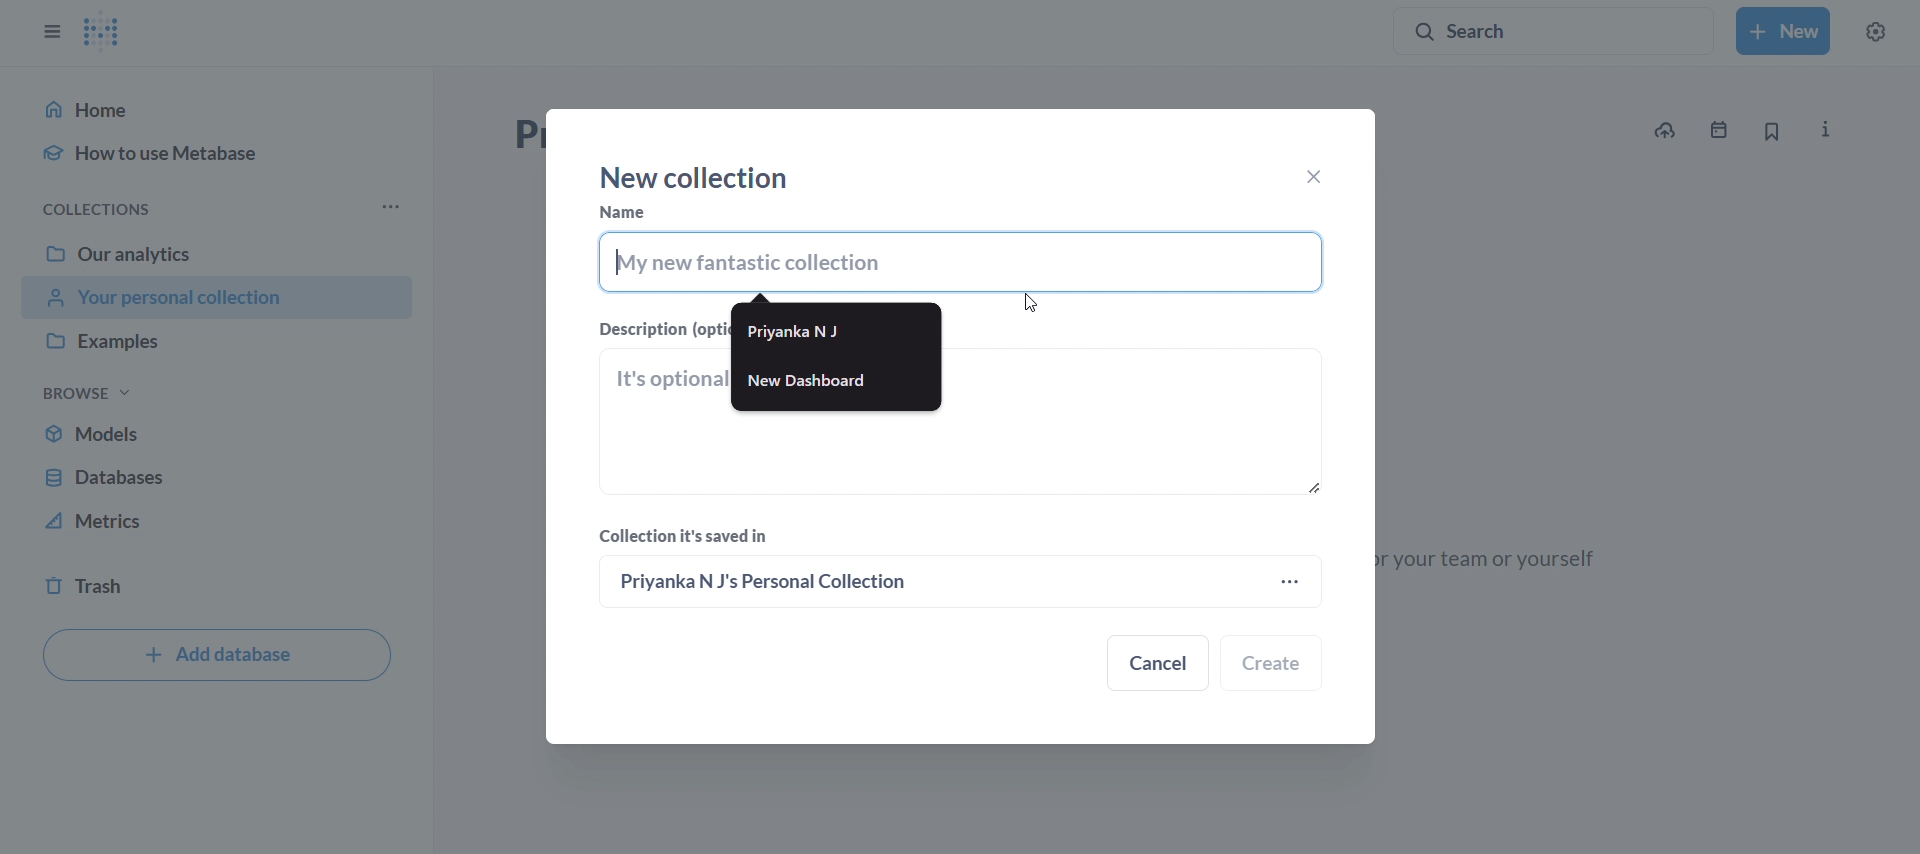 The width and height of the screenshot is (1920, 854). What do you see at coordinates (1556, 27) in the screenshot?
I see `search` at bounding box center [1556, 27].